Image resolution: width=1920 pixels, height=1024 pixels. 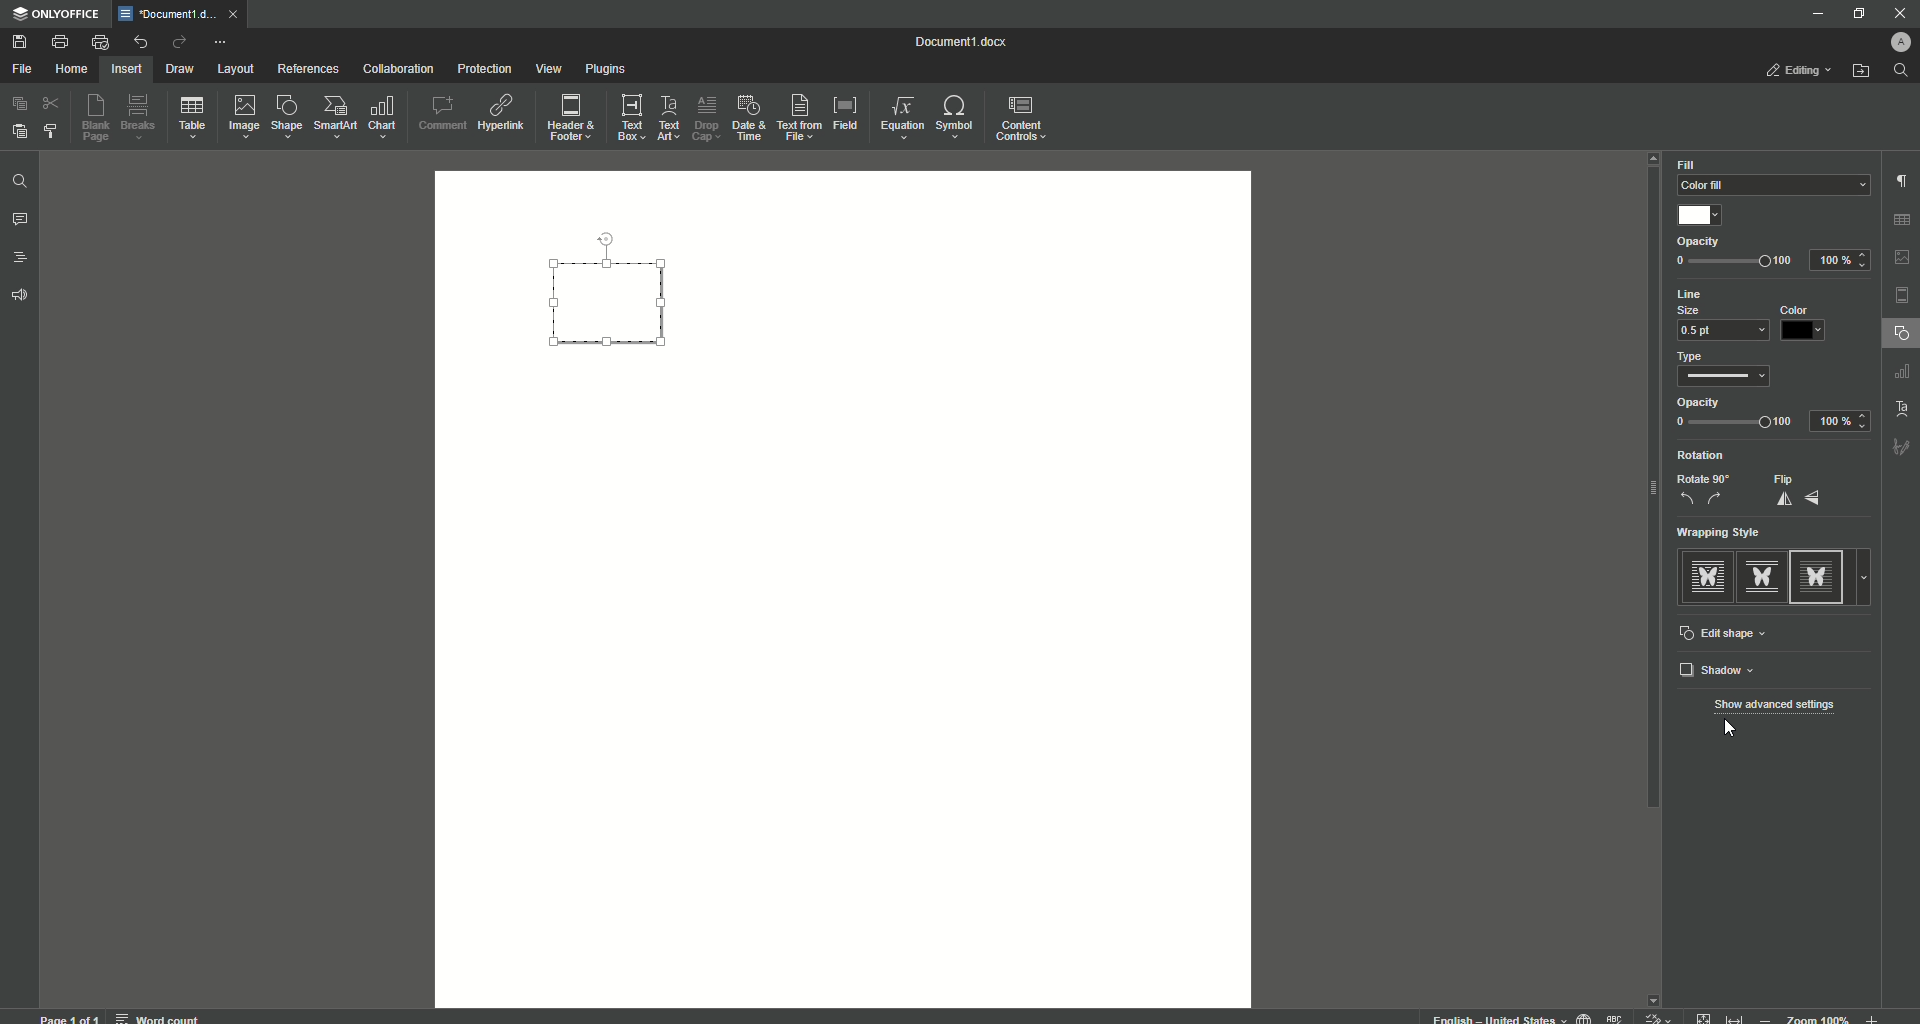 What do you see at coordinates (1901, 334) in the screenshot?
I see `Shape Settings` at bounding box center [1901, 334].